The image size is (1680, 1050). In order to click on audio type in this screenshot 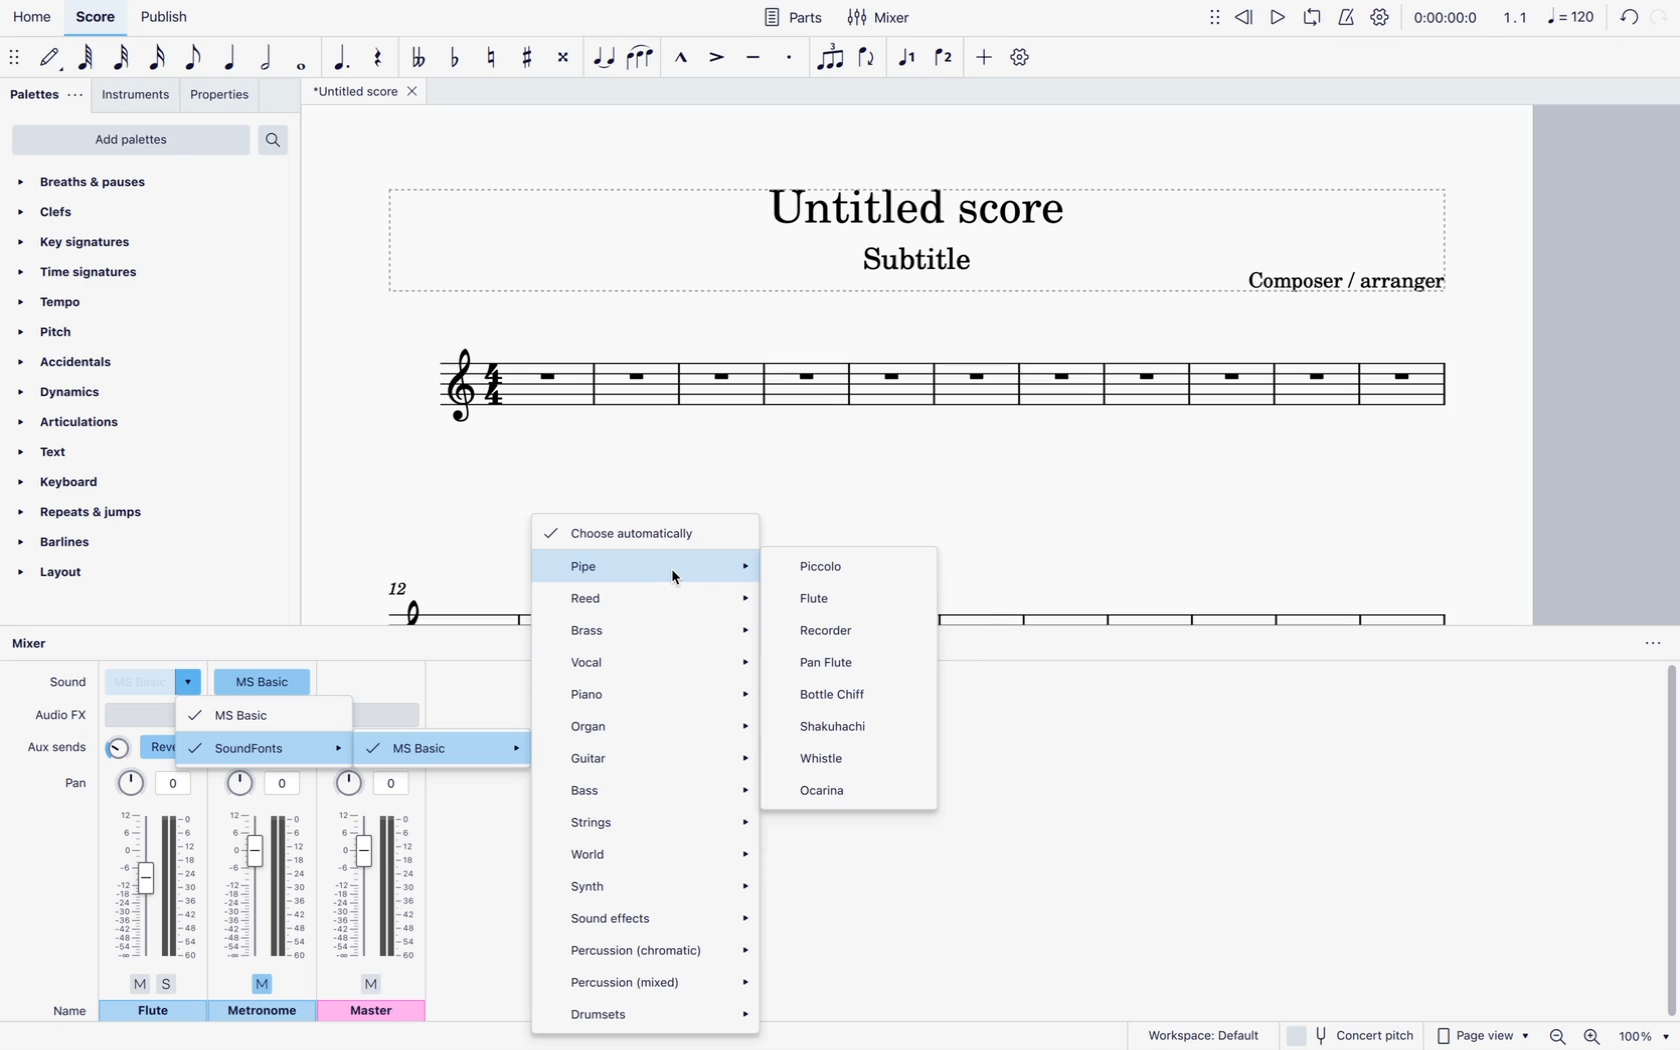, I will do `click(140, 714)`.